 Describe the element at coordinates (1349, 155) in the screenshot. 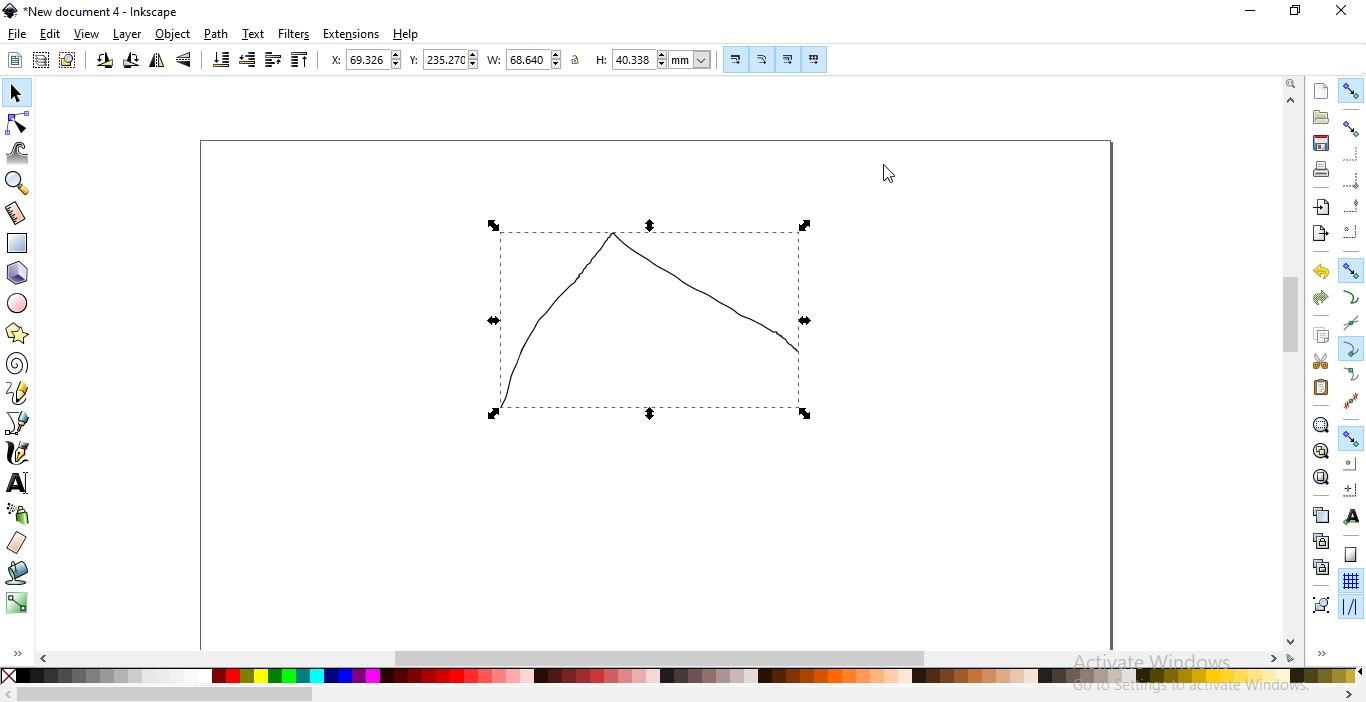

I see `snap to edges of bounding boxes` at that location.